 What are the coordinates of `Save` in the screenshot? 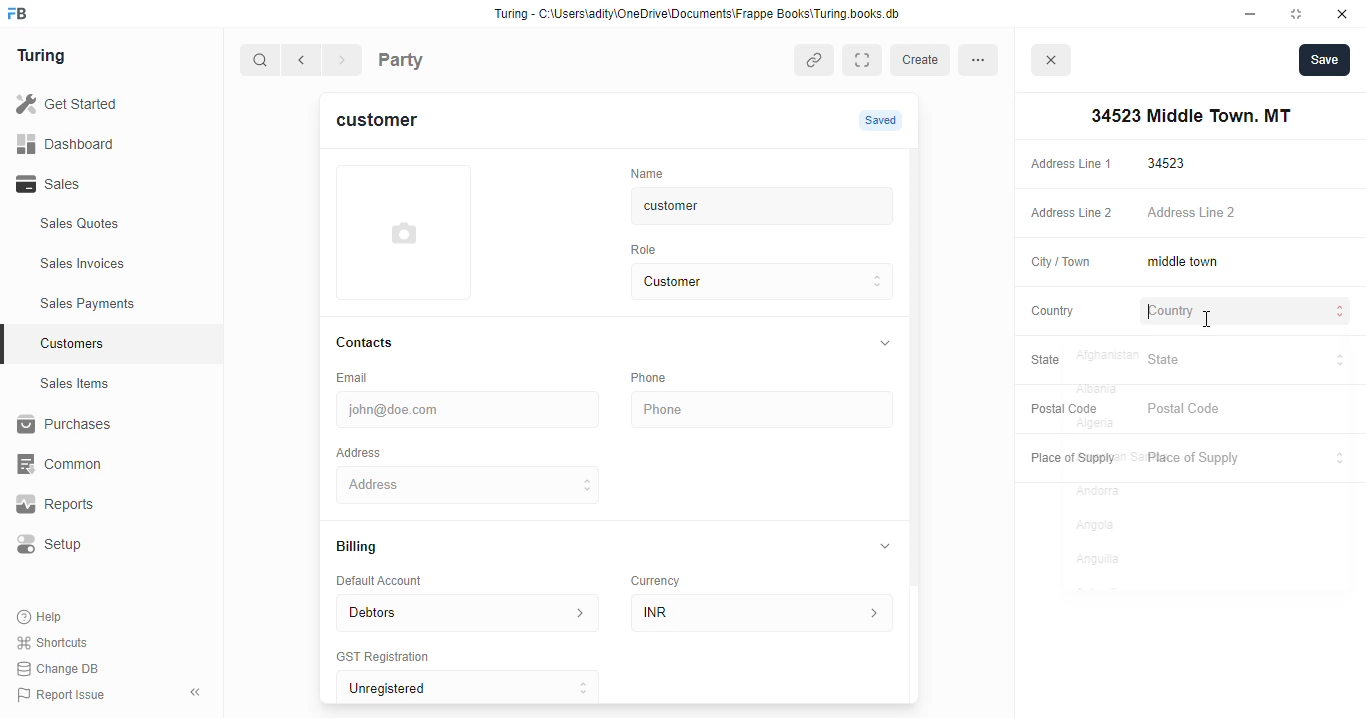 It's located at (1324, 59).